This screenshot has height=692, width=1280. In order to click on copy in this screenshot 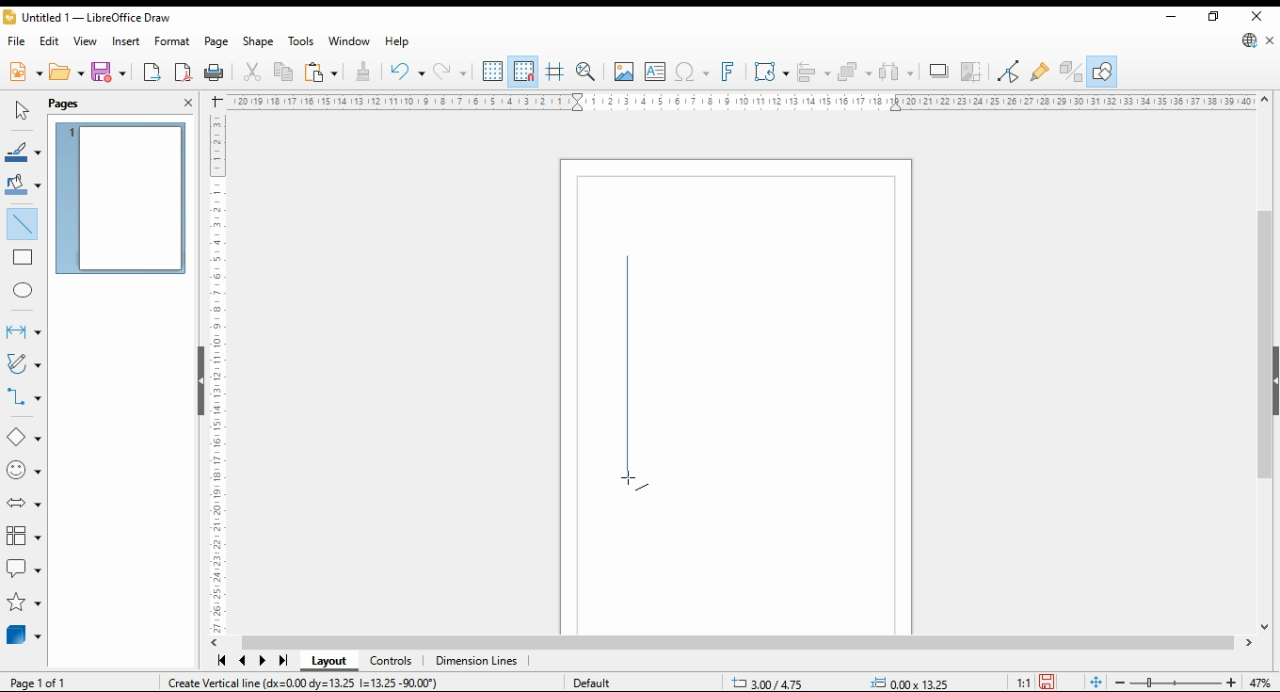, I will do `click(282, 73)`.